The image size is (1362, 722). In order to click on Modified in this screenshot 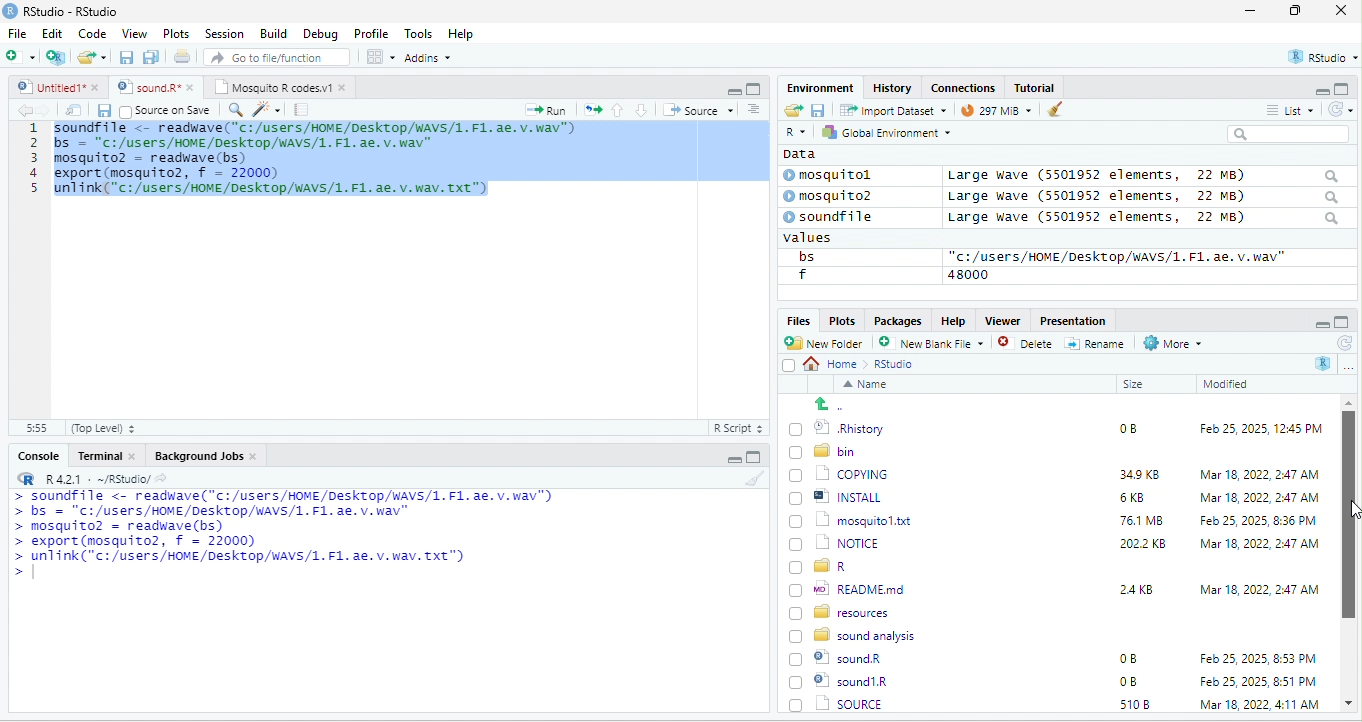, I will do `click(1227, 384)`.